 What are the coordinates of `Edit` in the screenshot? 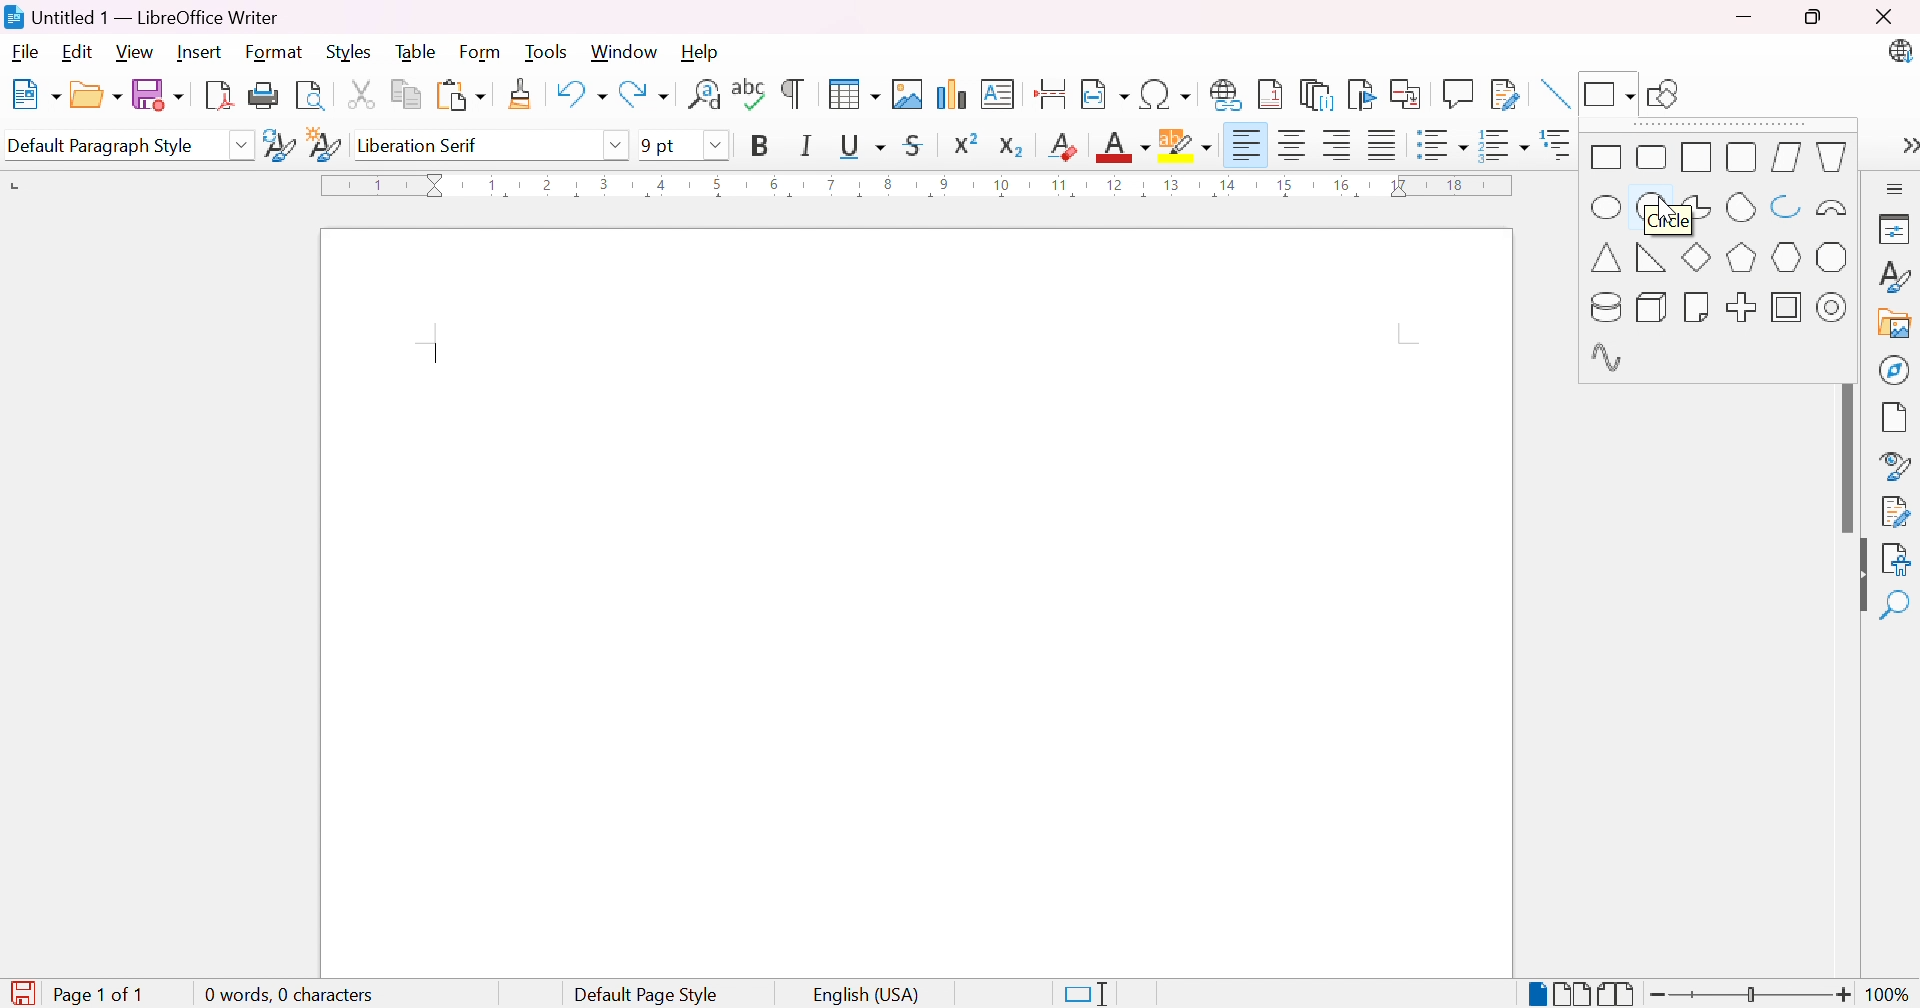 It's located at (78, 54).